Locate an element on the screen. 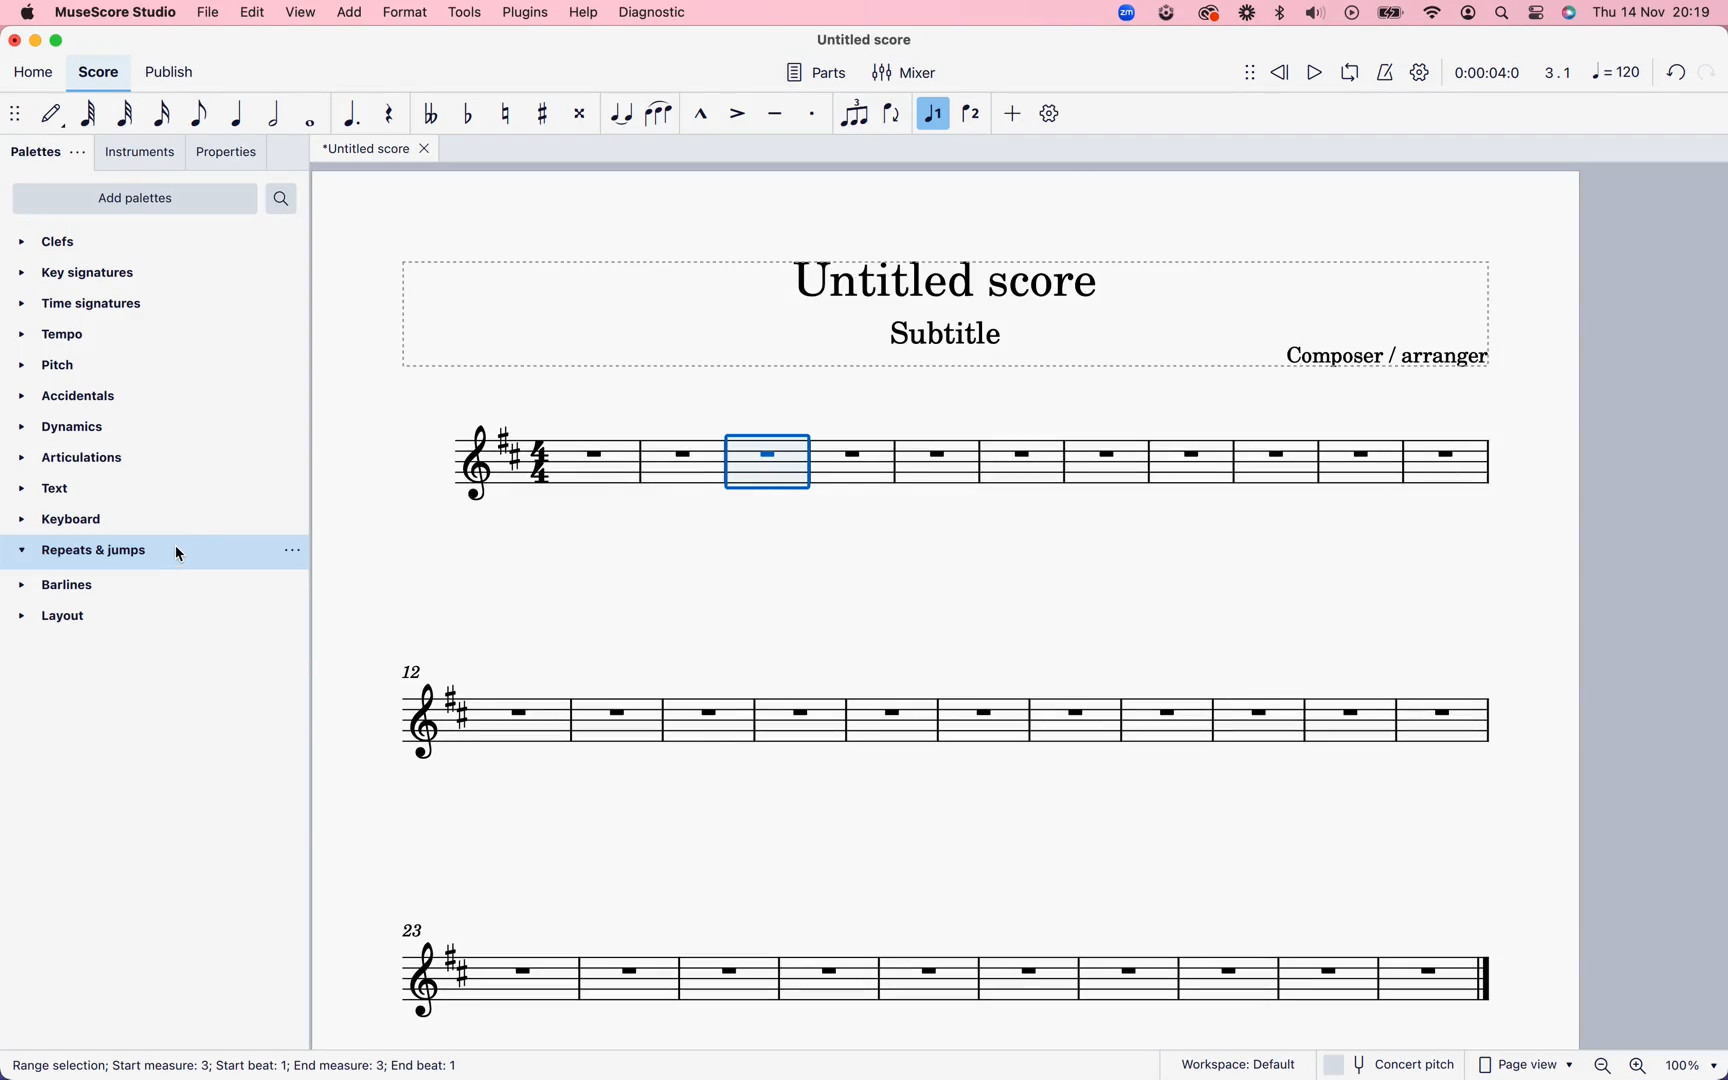 The image size is (1728, 1080). dynamics is located at coordinates (73, 428).